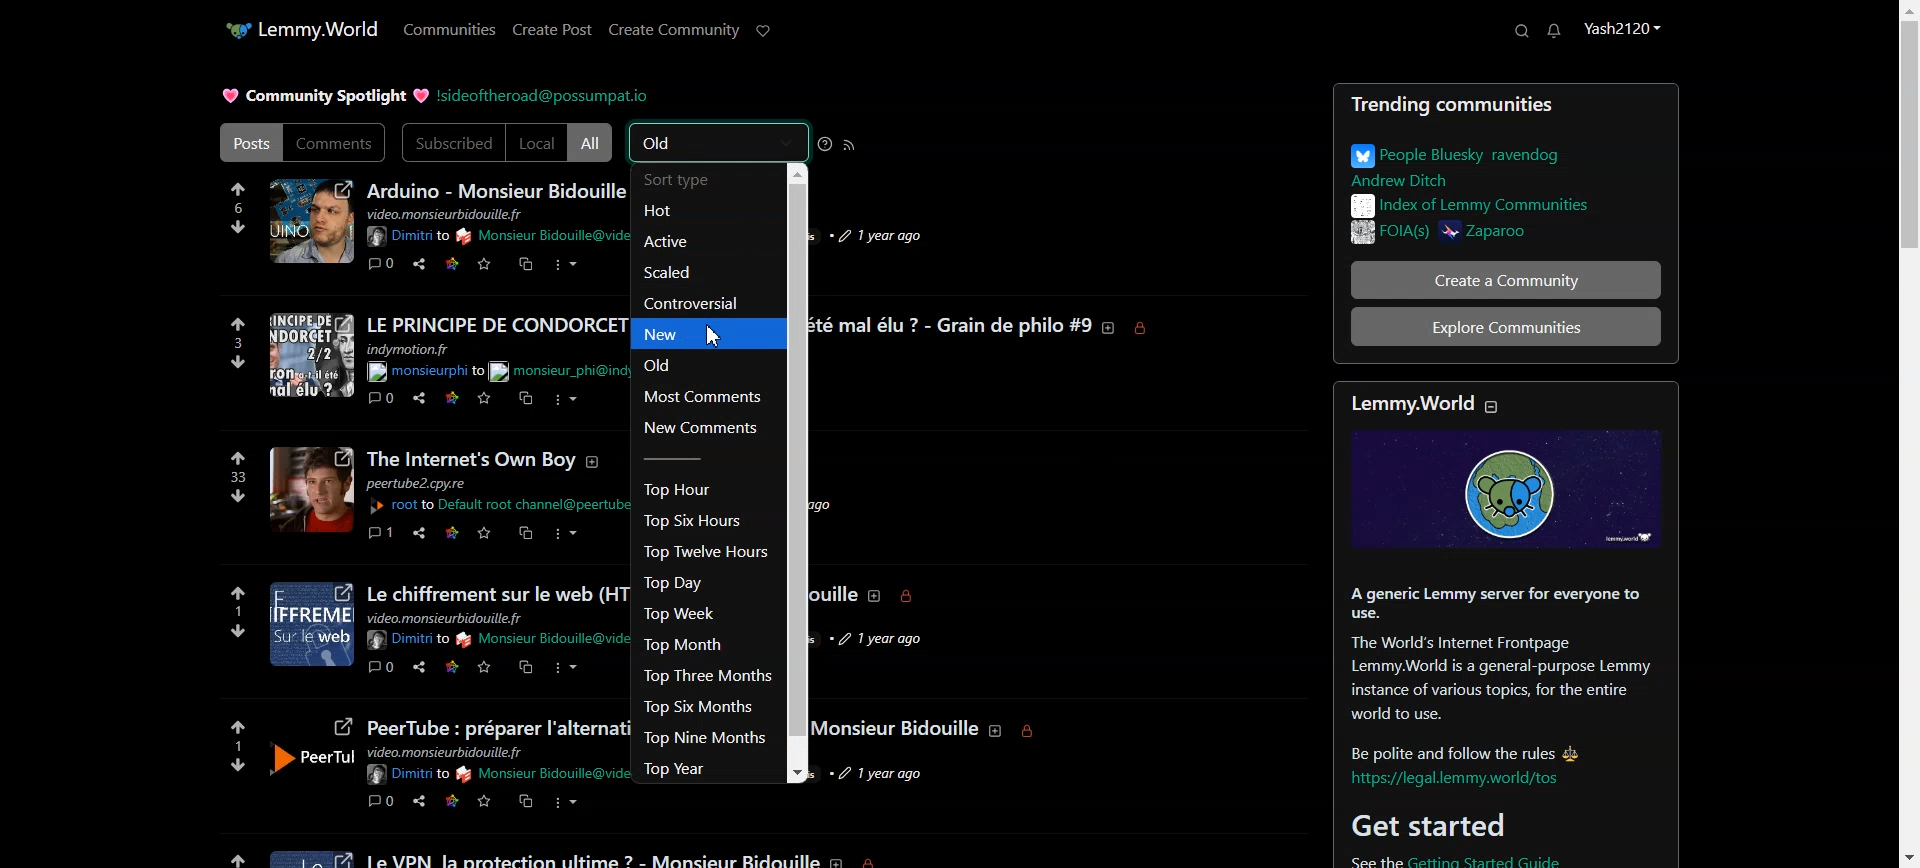 This screenshot has height=868, width=1920. I want to click on 33, so click(241, 476).